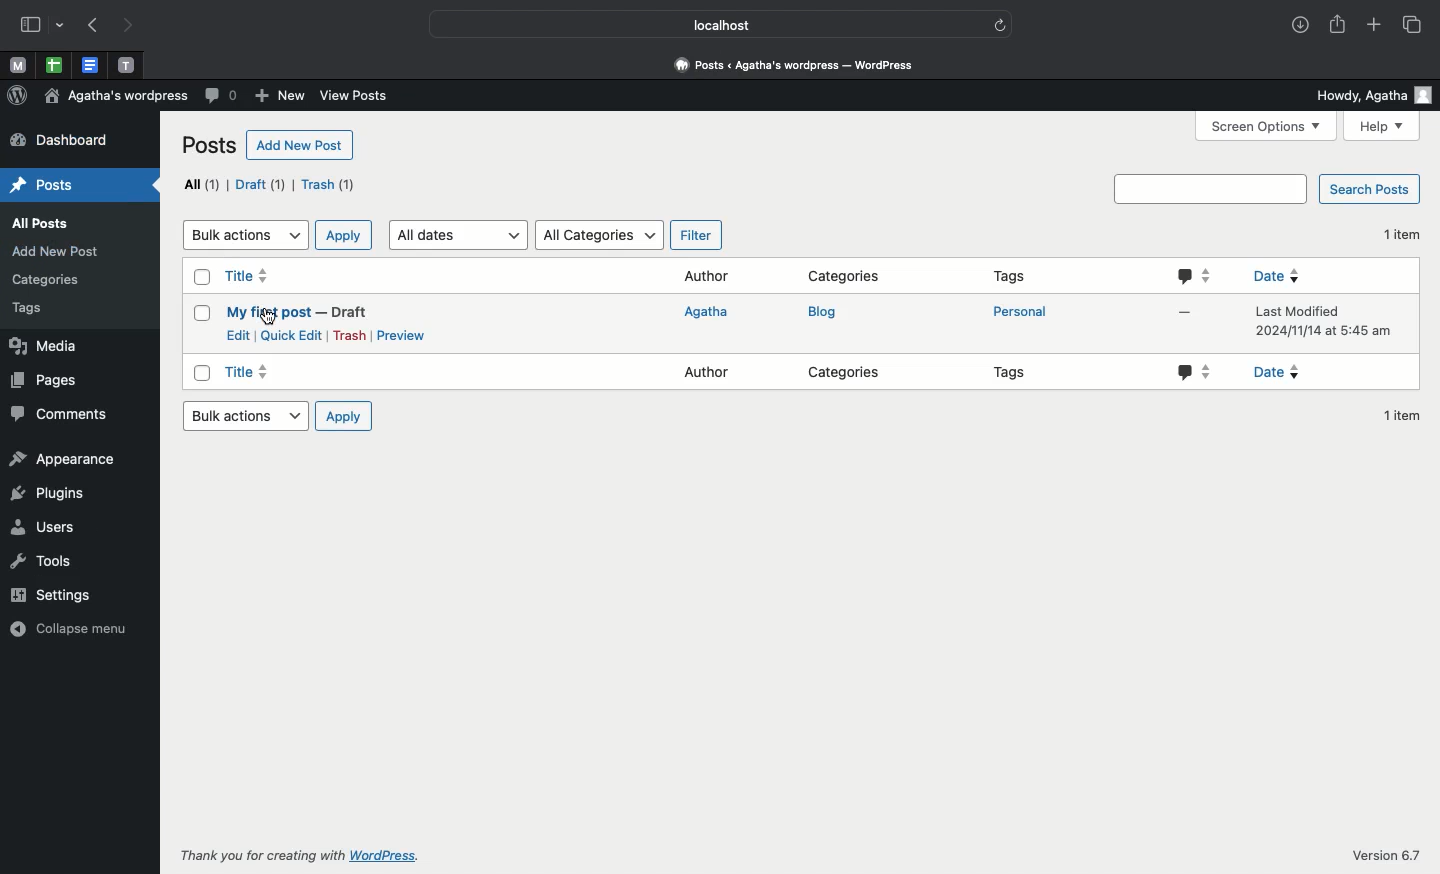 The image size is (1440, 874). What do you see at coordinates (800, 66) in the screenshot?
I see `Dashboard <agatha's wordpress - wordpress` at bounding box center [800, 66].